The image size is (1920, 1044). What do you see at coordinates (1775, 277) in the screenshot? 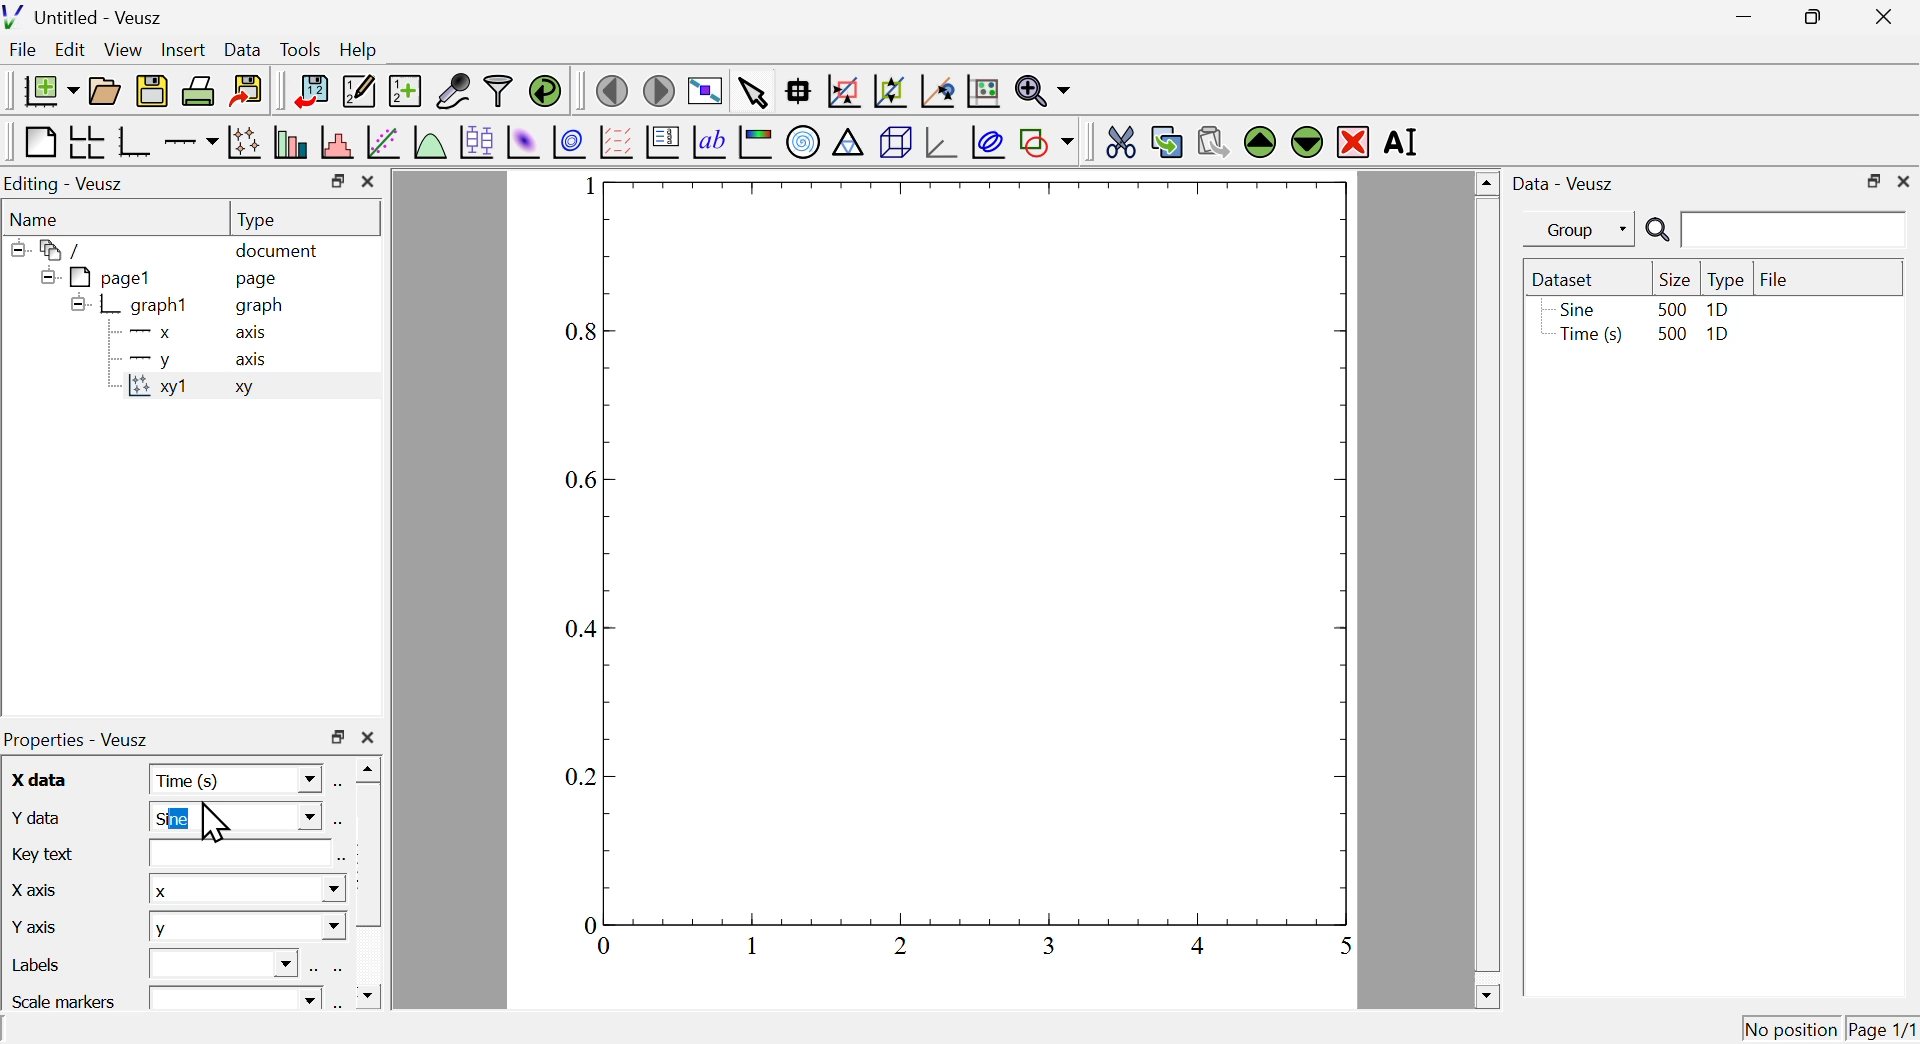
I see `file` at bounding box center [1775, 277].